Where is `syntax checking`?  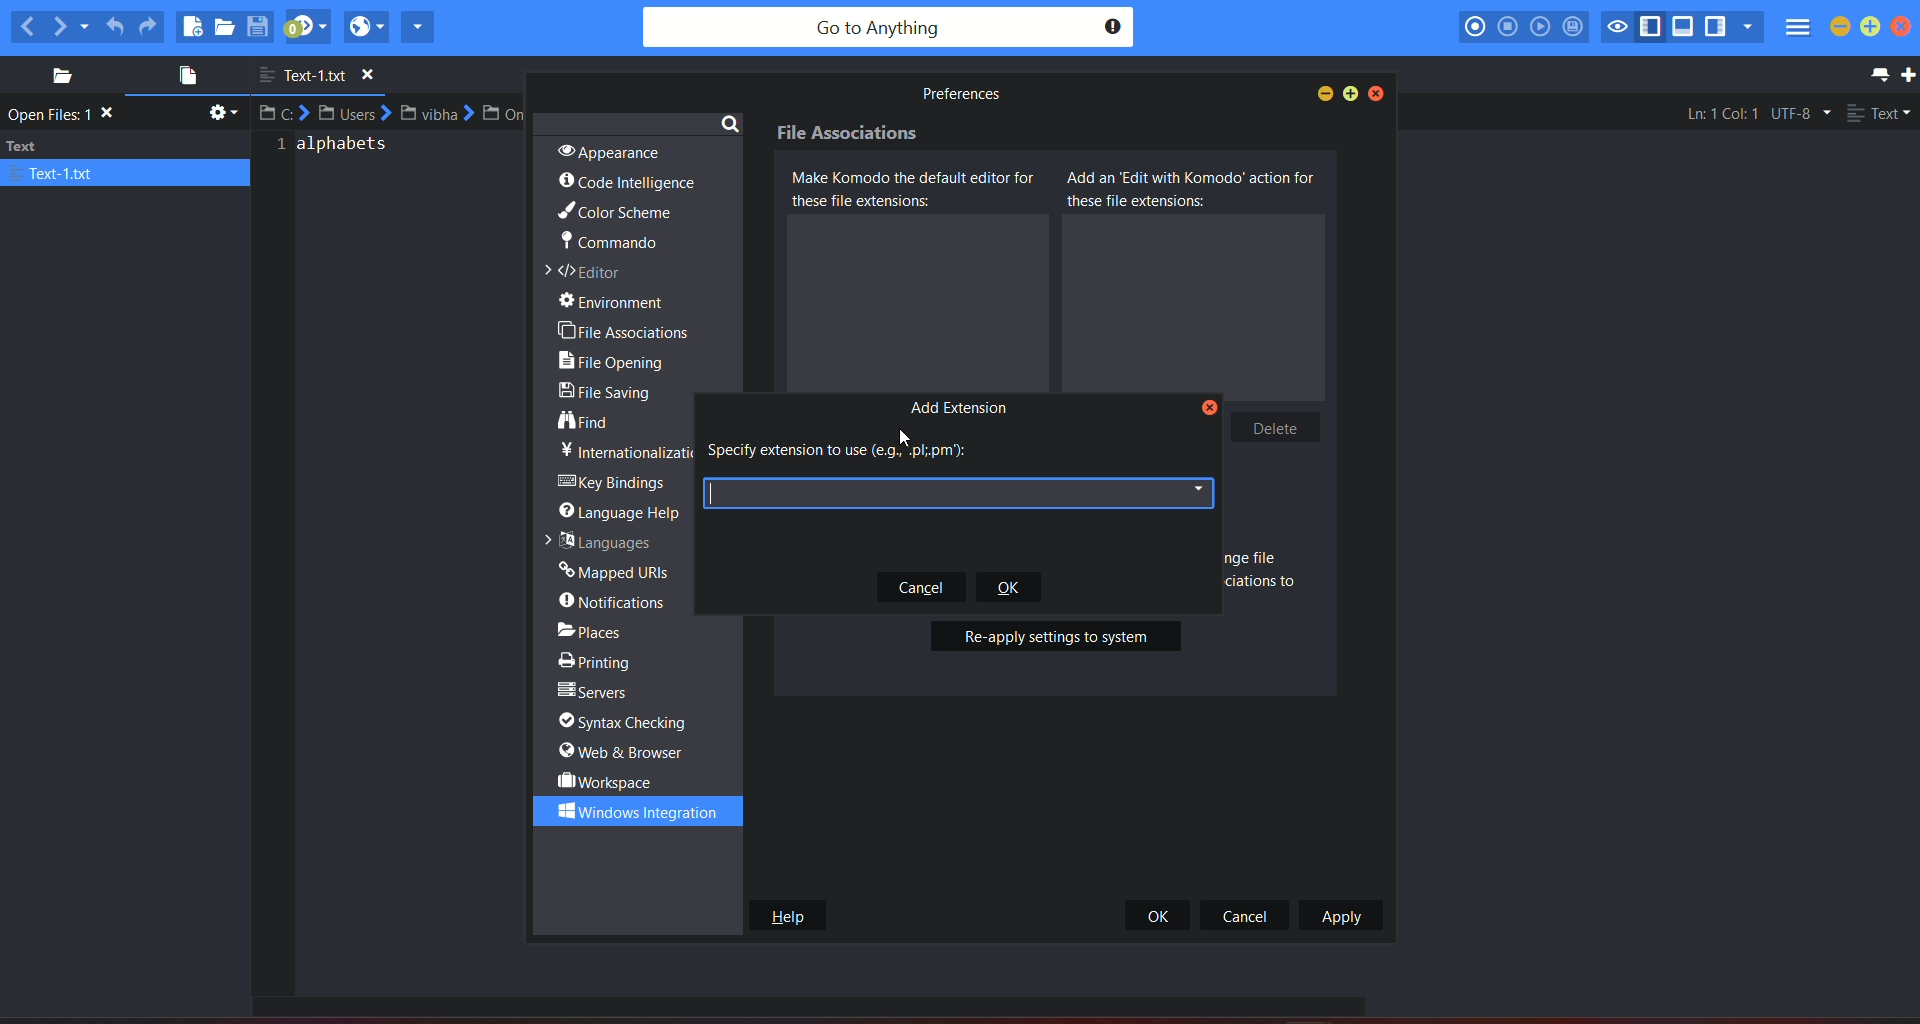
syntax checking is located at coordinates (632, 722).